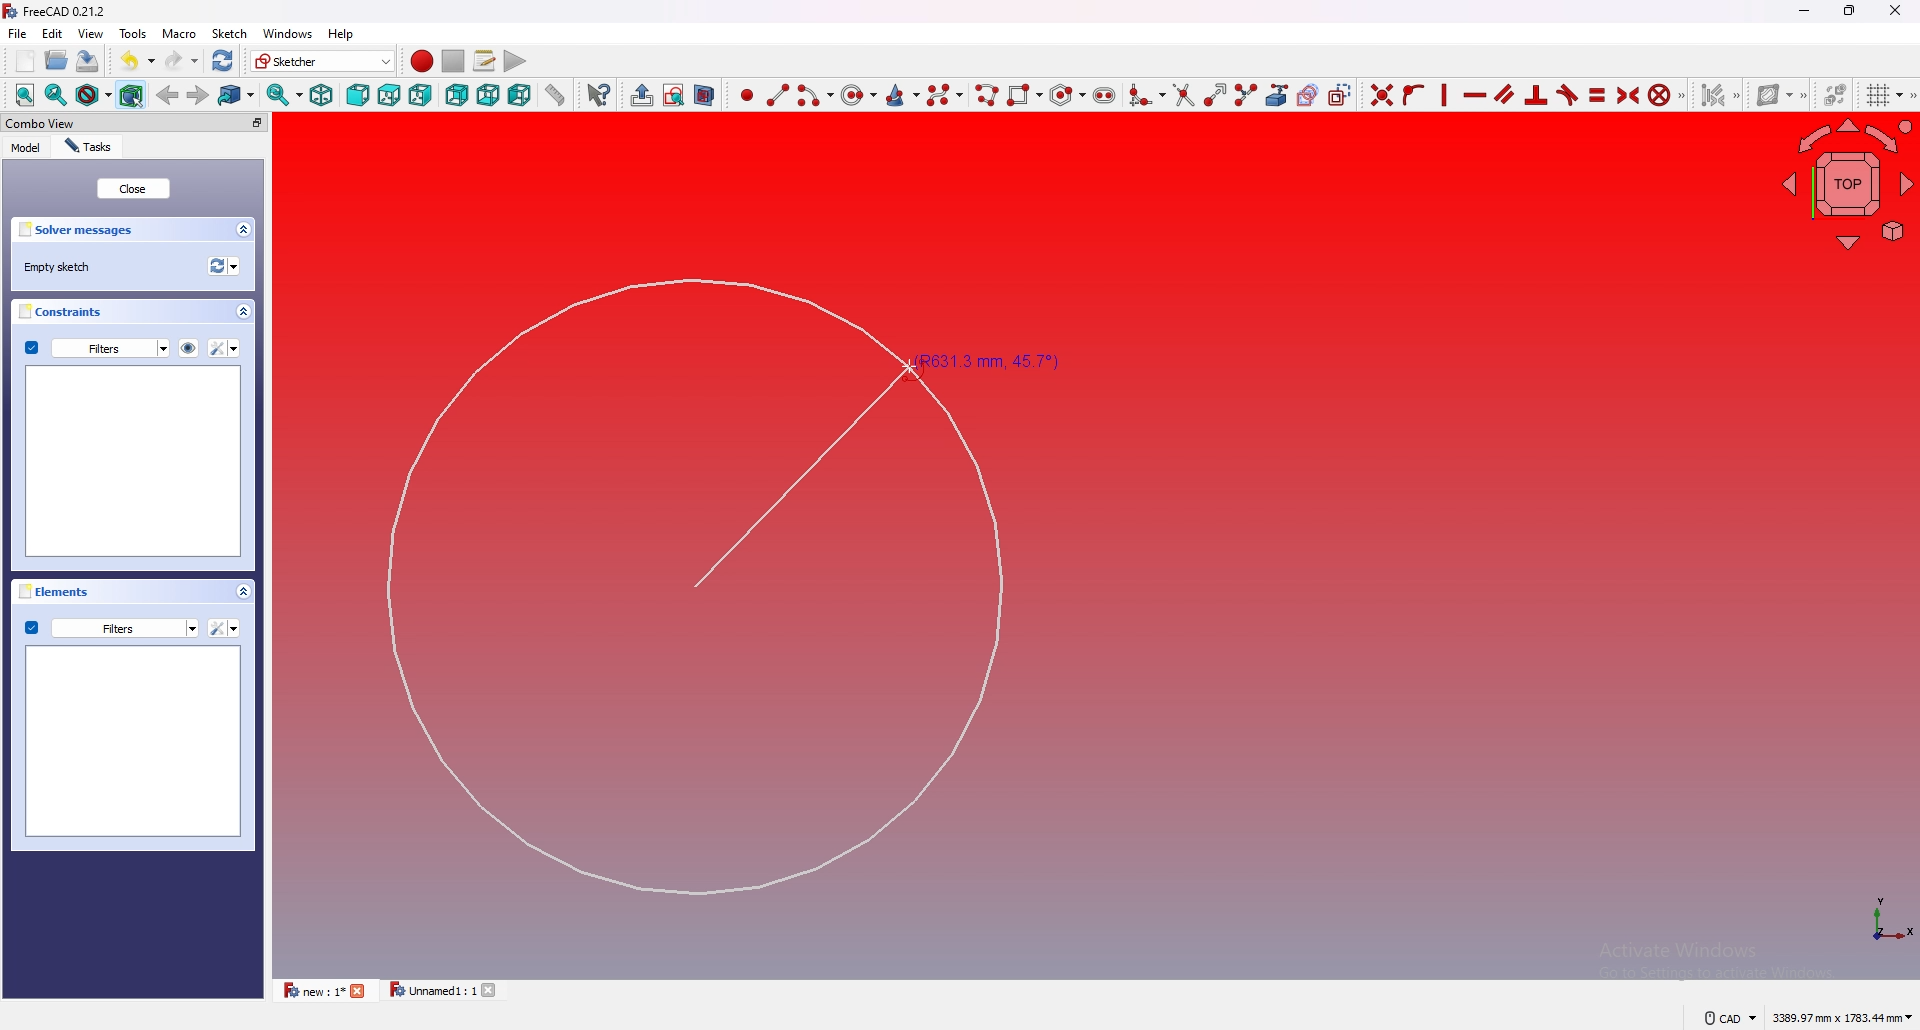 The height and width of the screenshot is (1030, 1920). I want to click on edit, so click(56, 33).